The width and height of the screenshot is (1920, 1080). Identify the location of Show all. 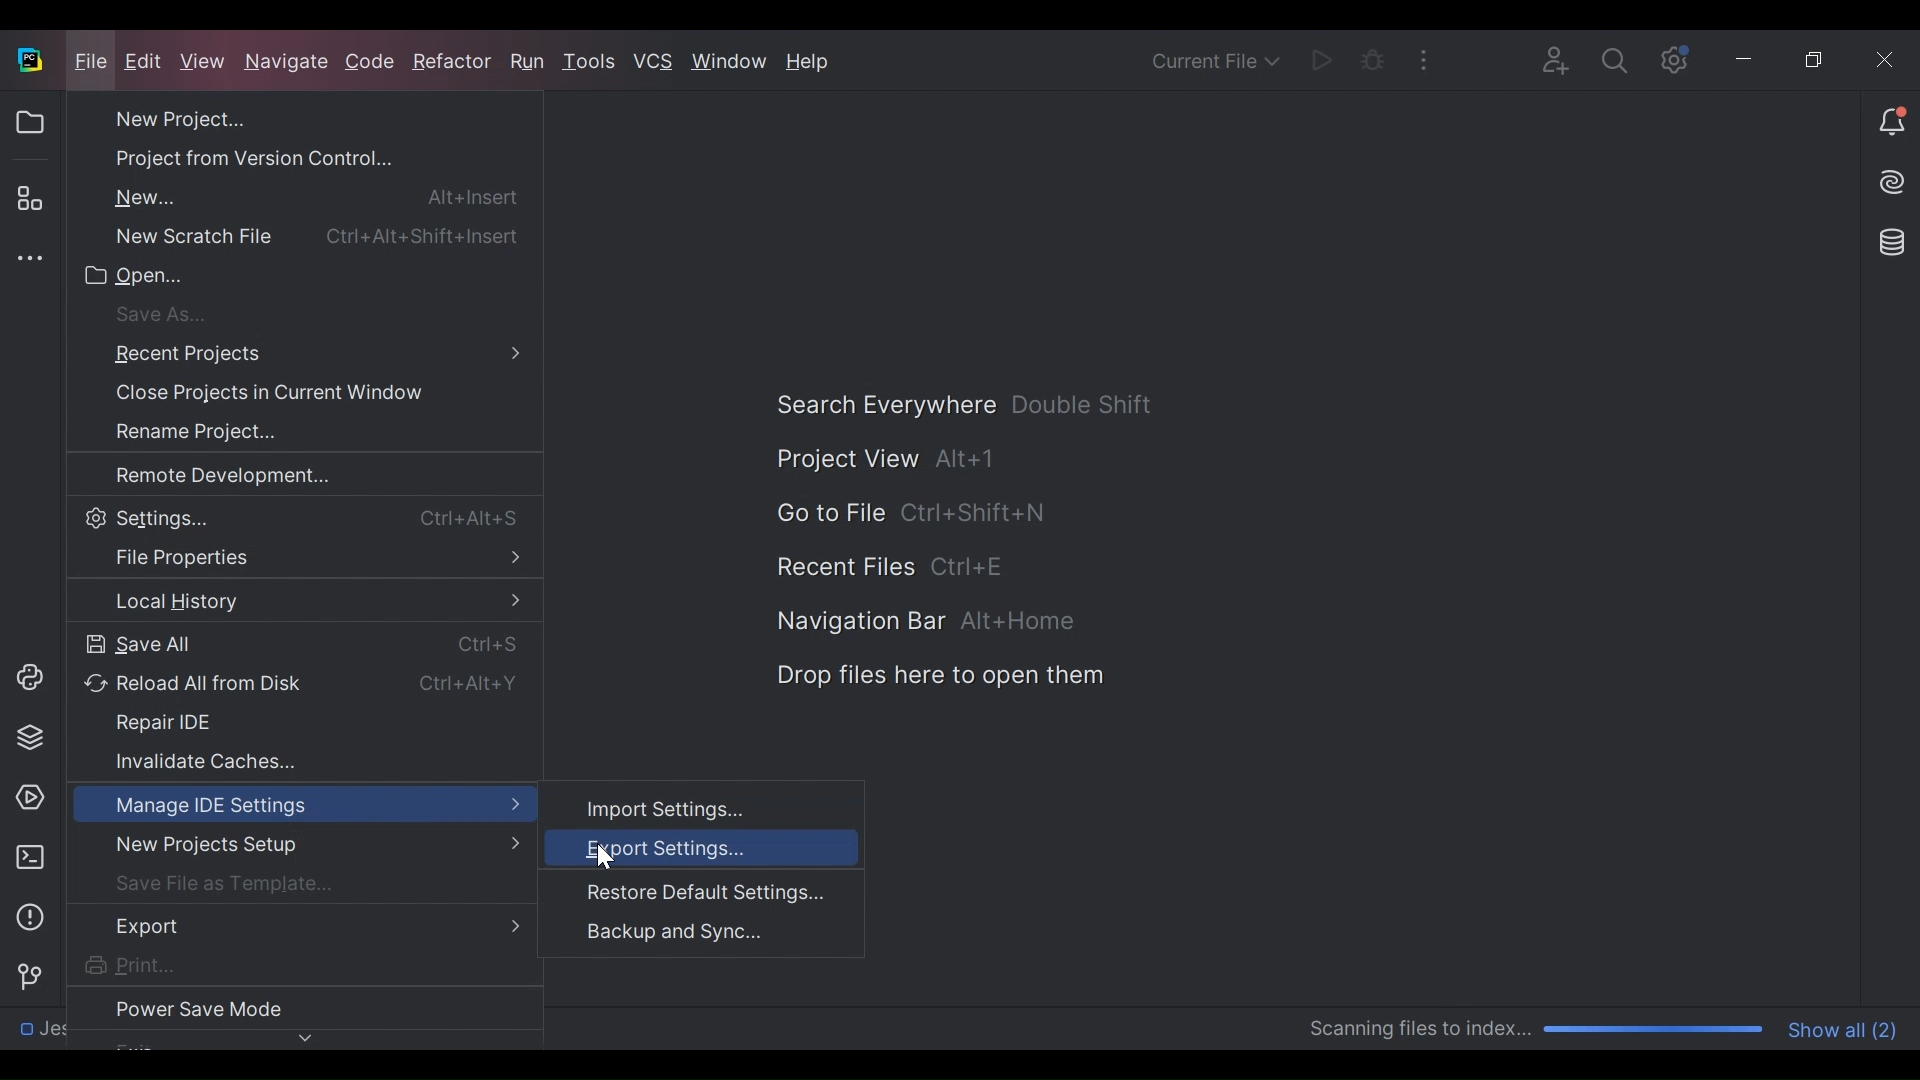
(1846, 1028).